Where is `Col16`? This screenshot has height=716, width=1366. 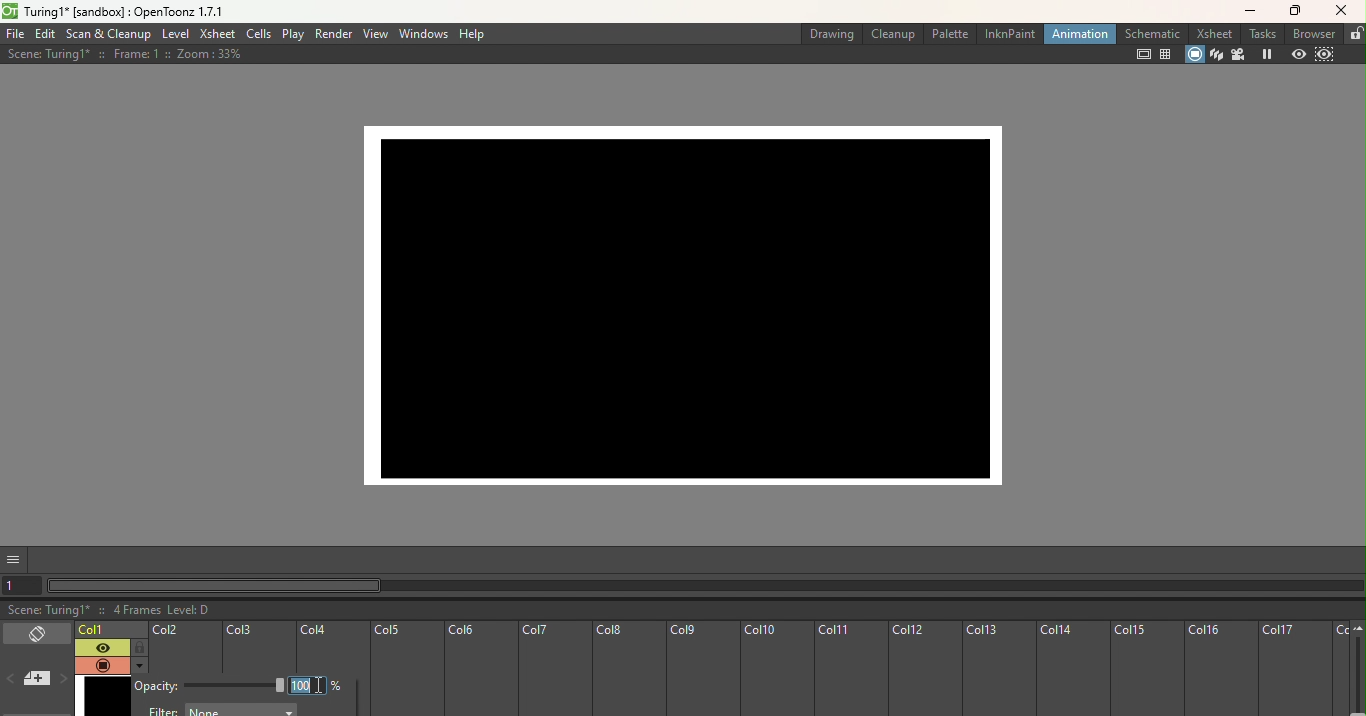 Col16 is located at coordinates (1221, 669).